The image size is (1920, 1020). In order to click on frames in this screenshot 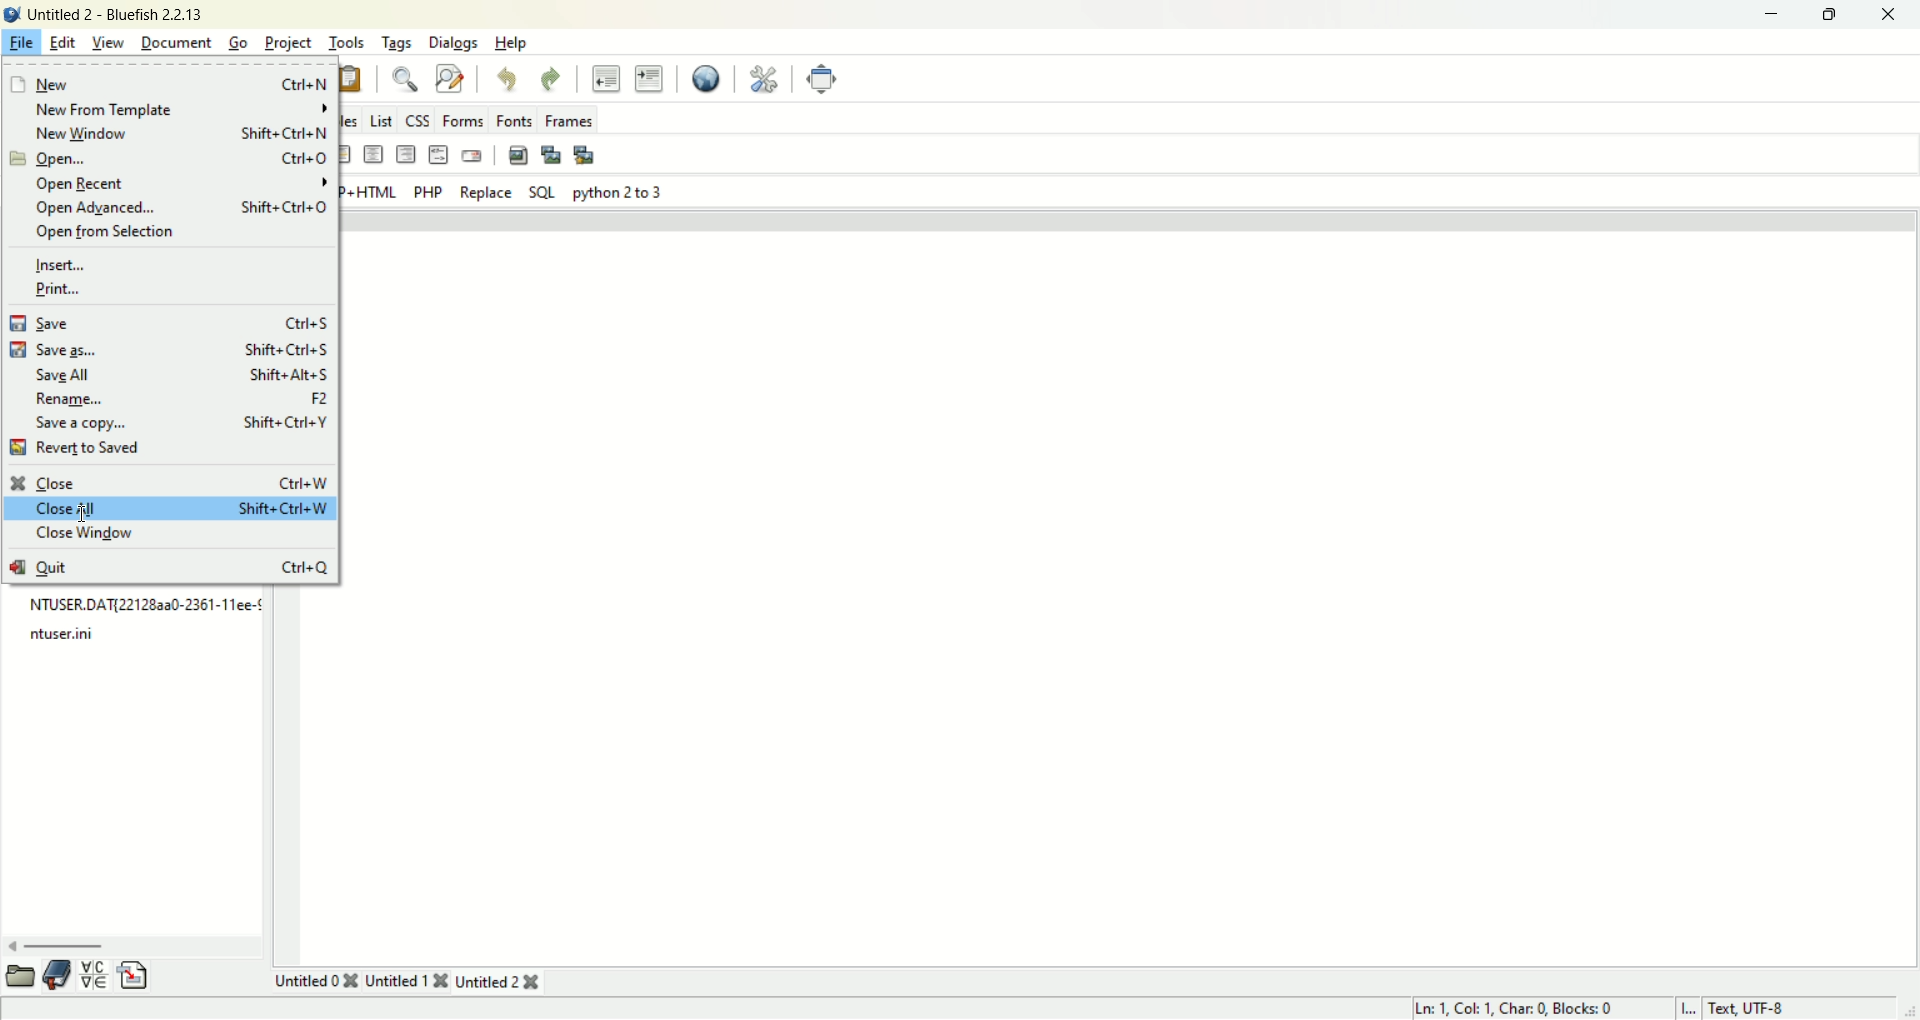, I will do `click(570, 119)`.